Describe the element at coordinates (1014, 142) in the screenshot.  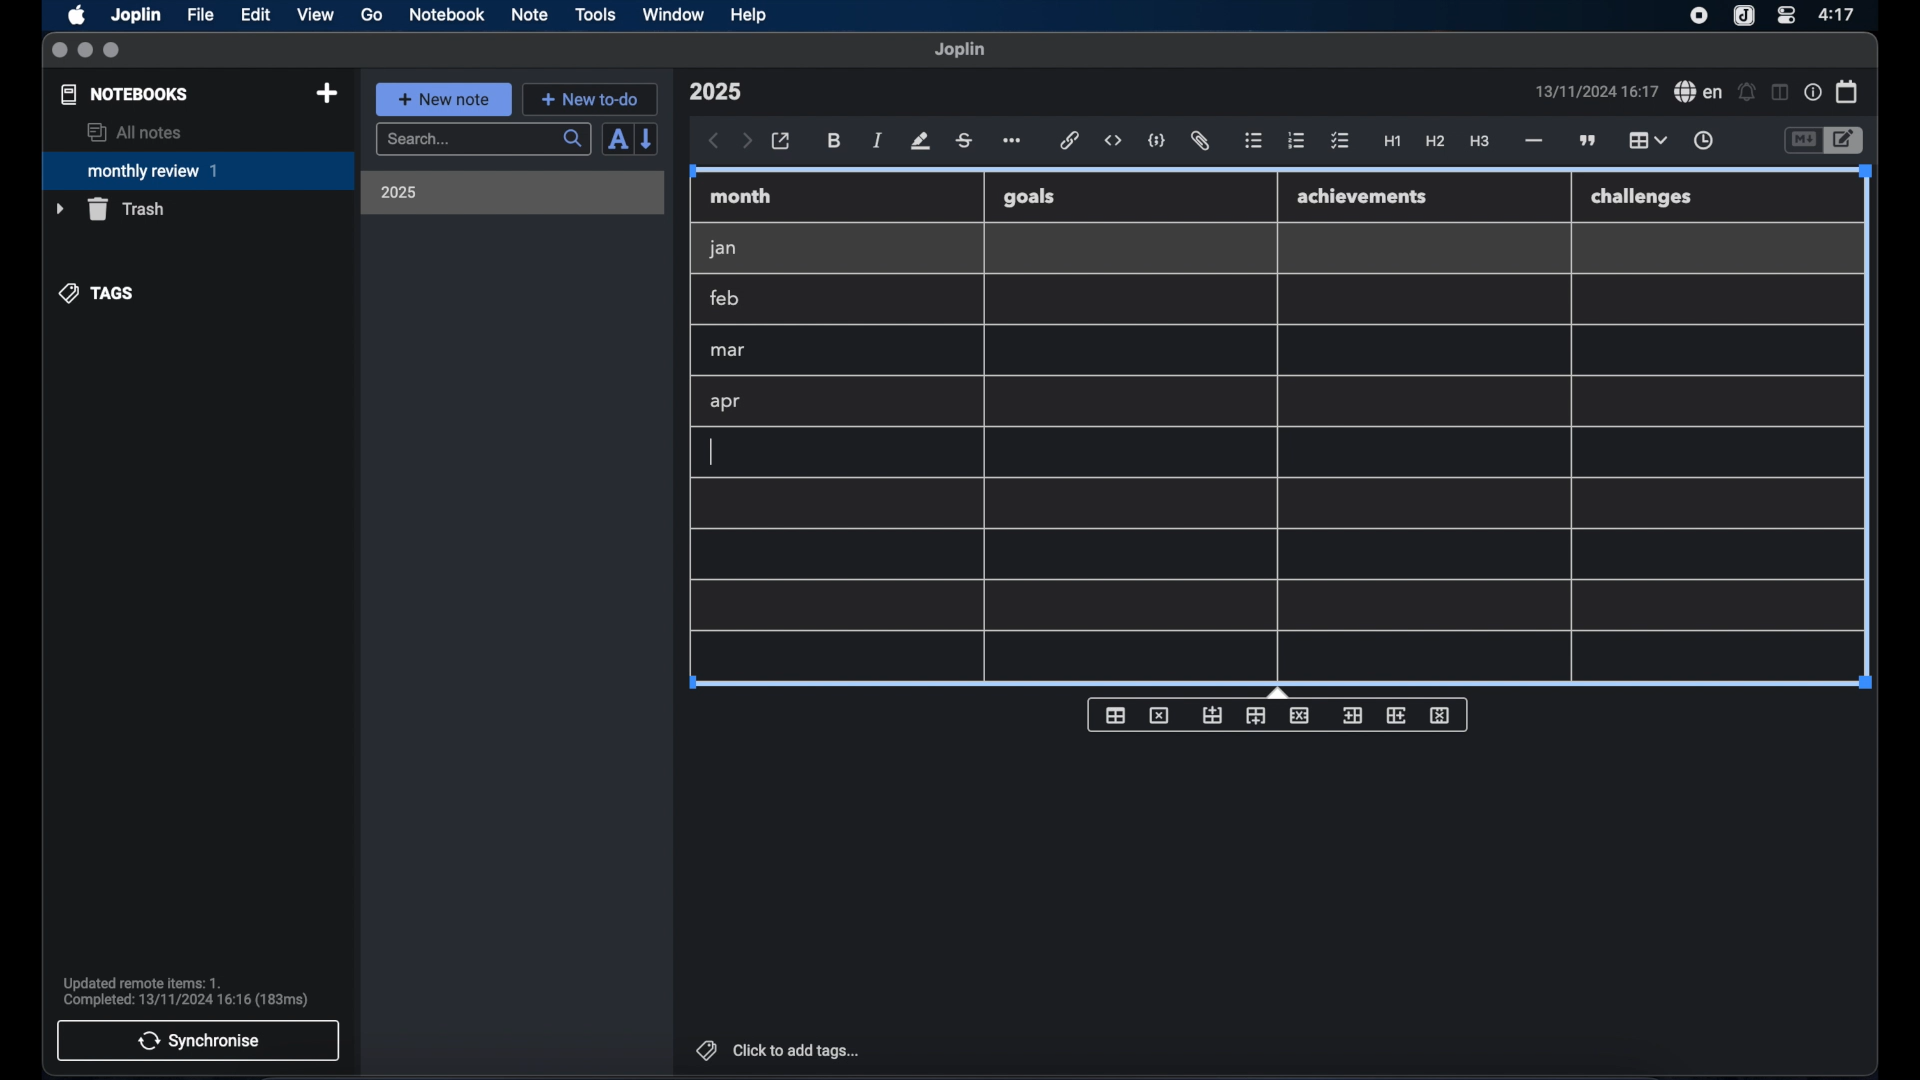
I see `more options` at that location.